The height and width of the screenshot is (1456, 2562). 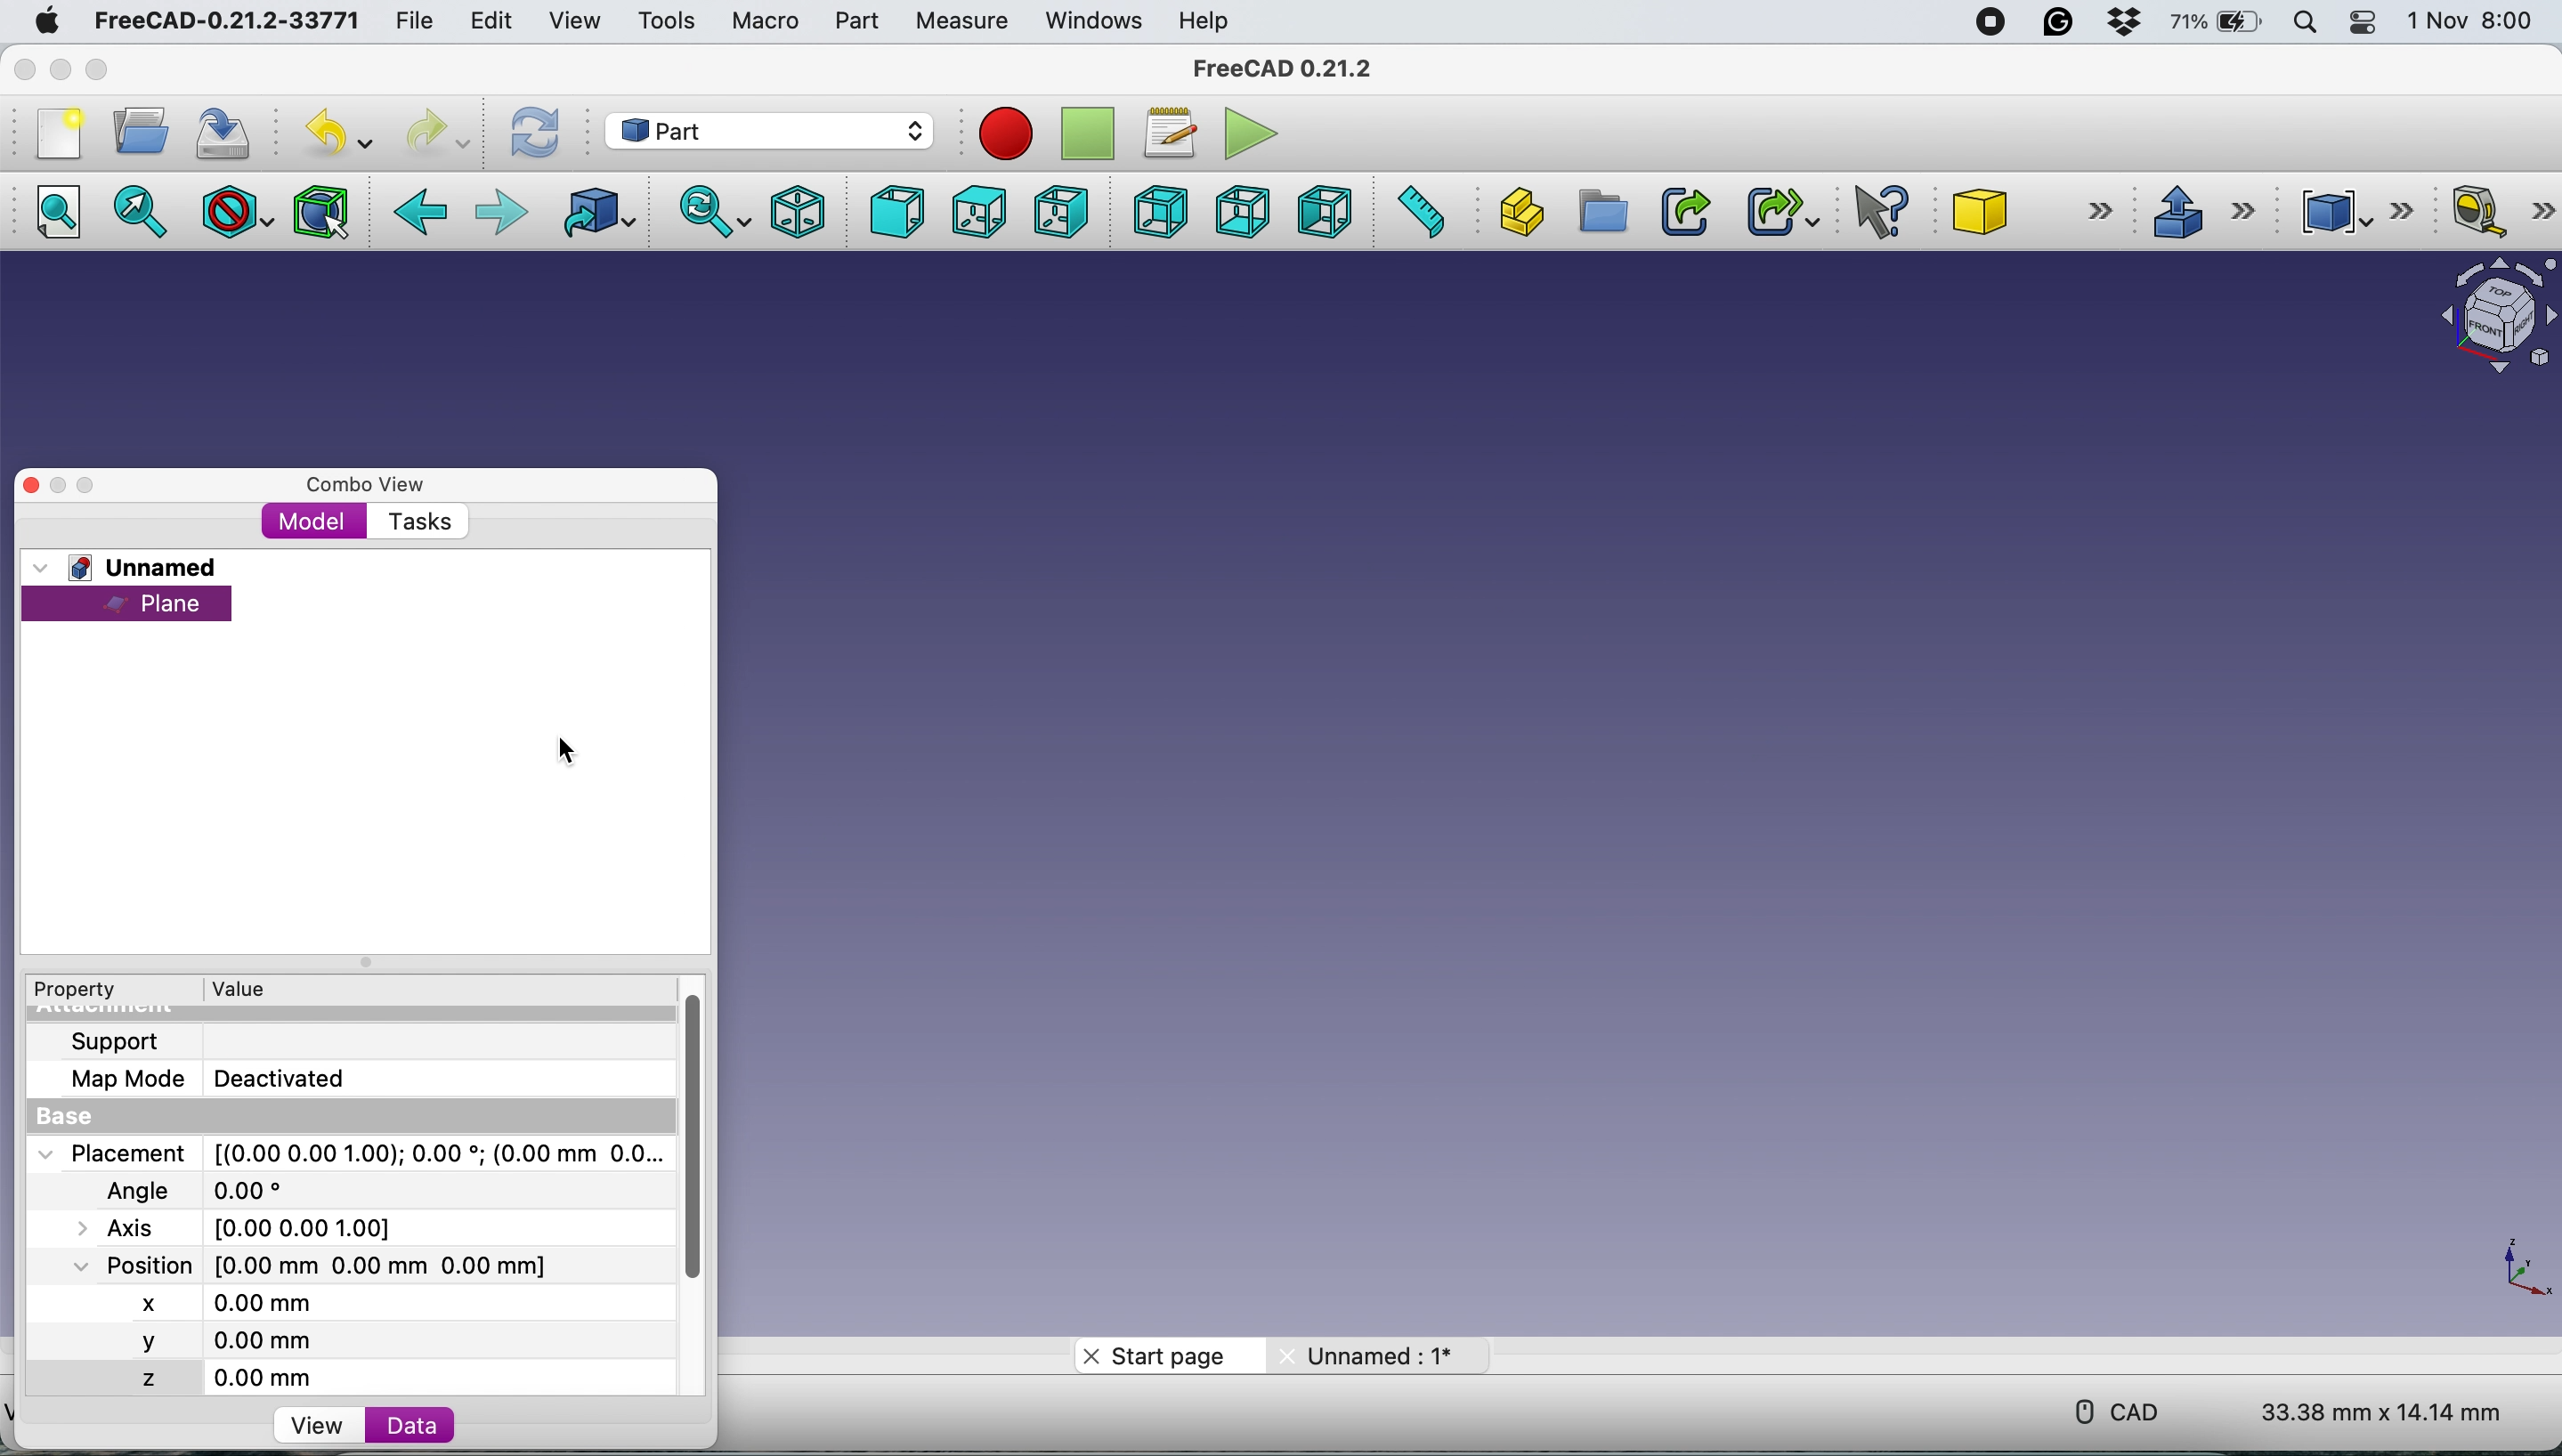 What do you see at coordinates (1088, 134) in the screenshot?
I see `stop recording macros` at bounding box center [1088, 134].